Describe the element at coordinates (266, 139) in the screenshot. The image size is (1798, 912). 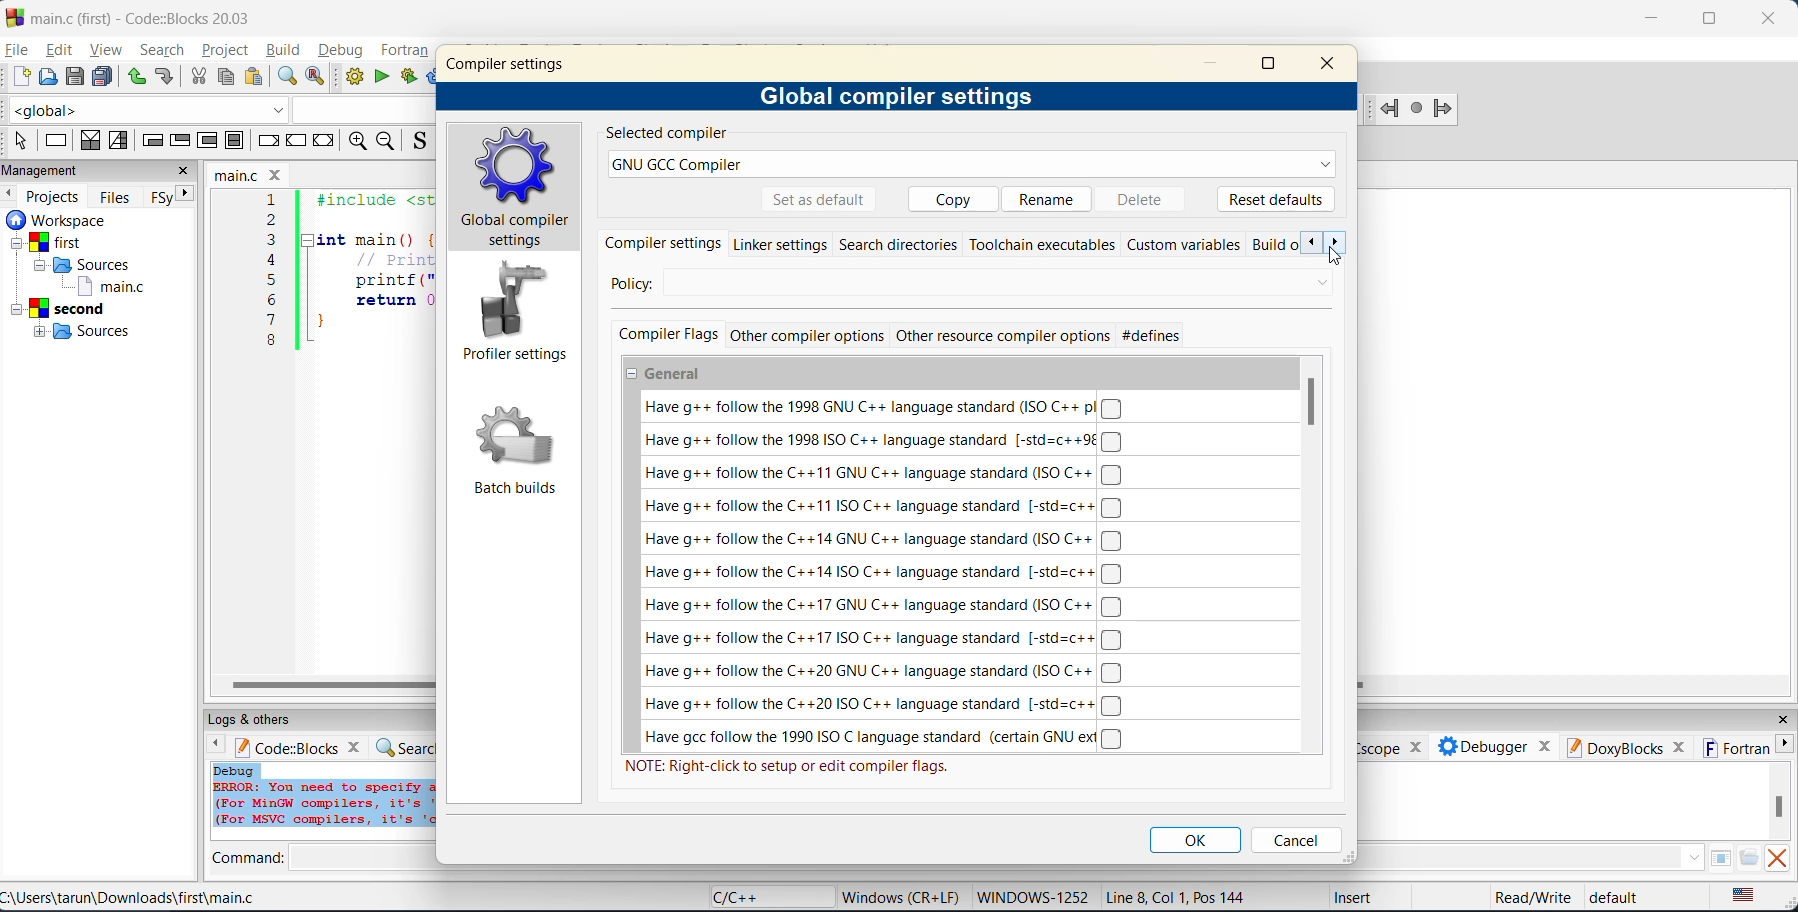
I see `break` at that location.